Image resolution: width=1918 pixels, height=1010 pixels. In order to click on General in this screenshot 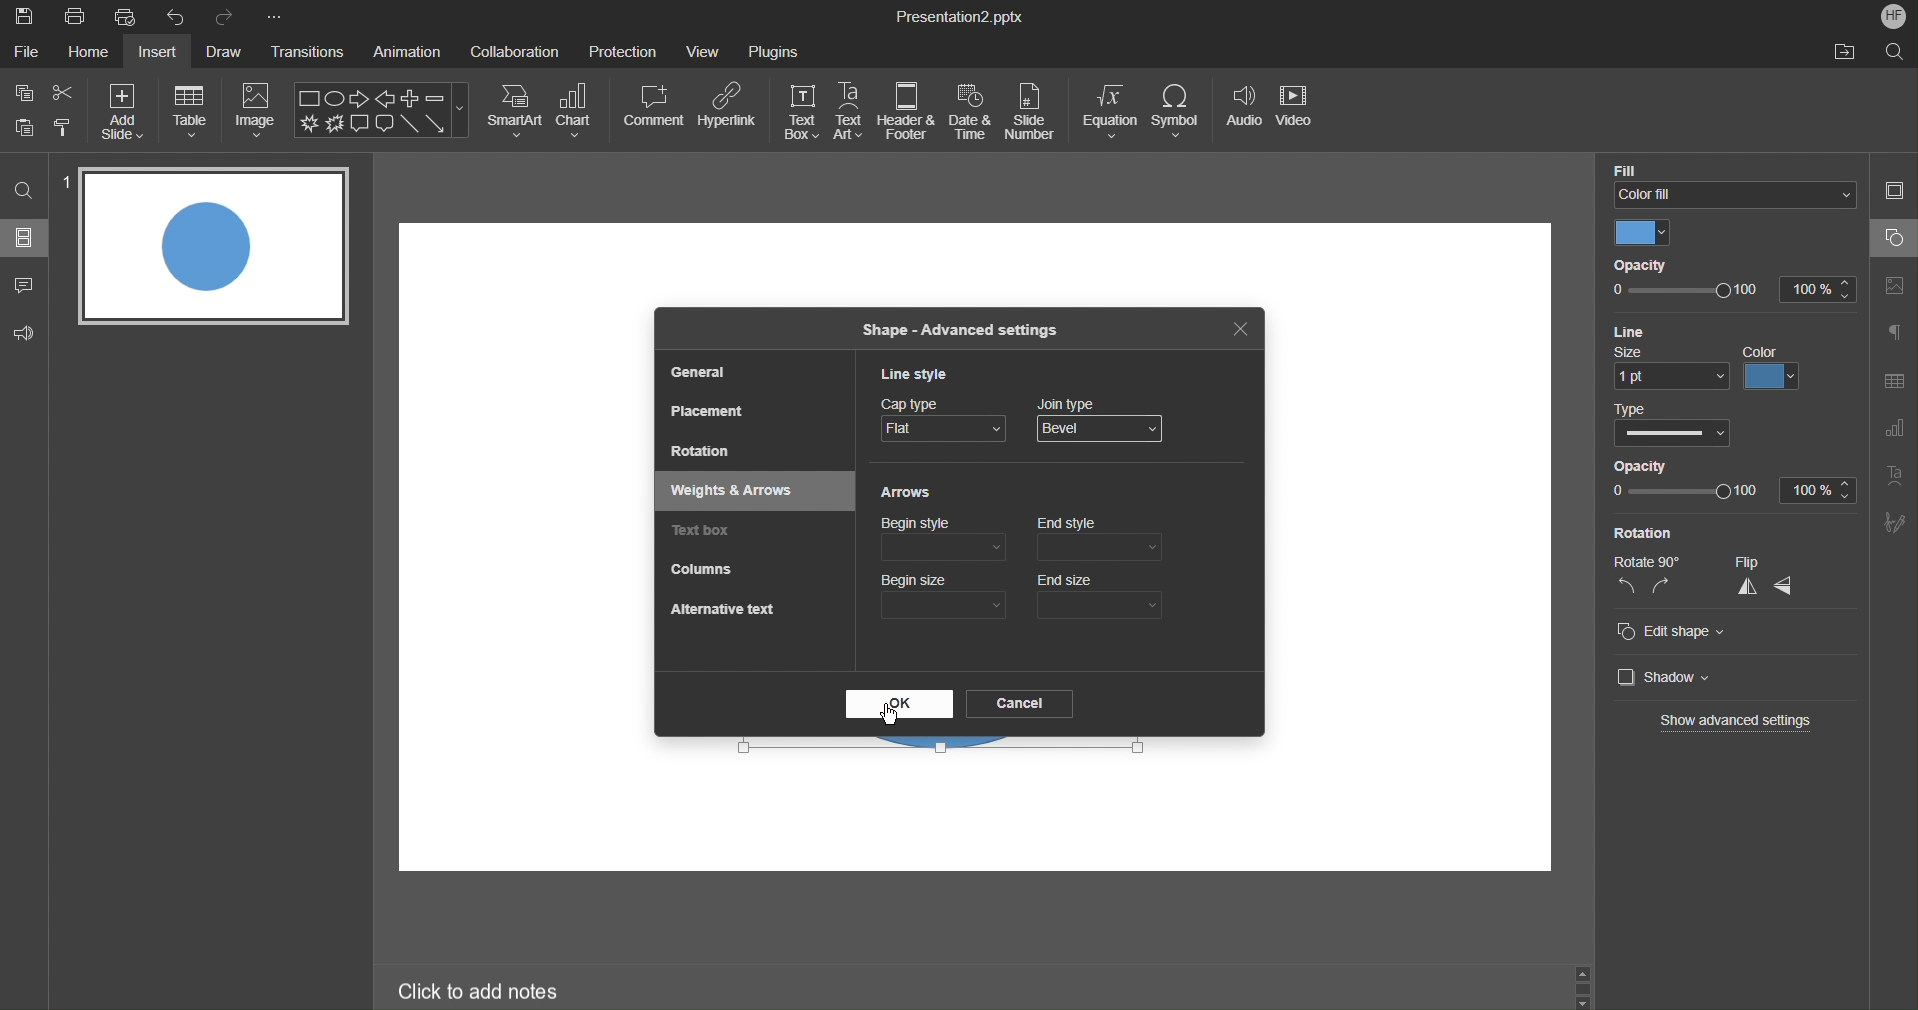, I will do `click(698, 372)`.